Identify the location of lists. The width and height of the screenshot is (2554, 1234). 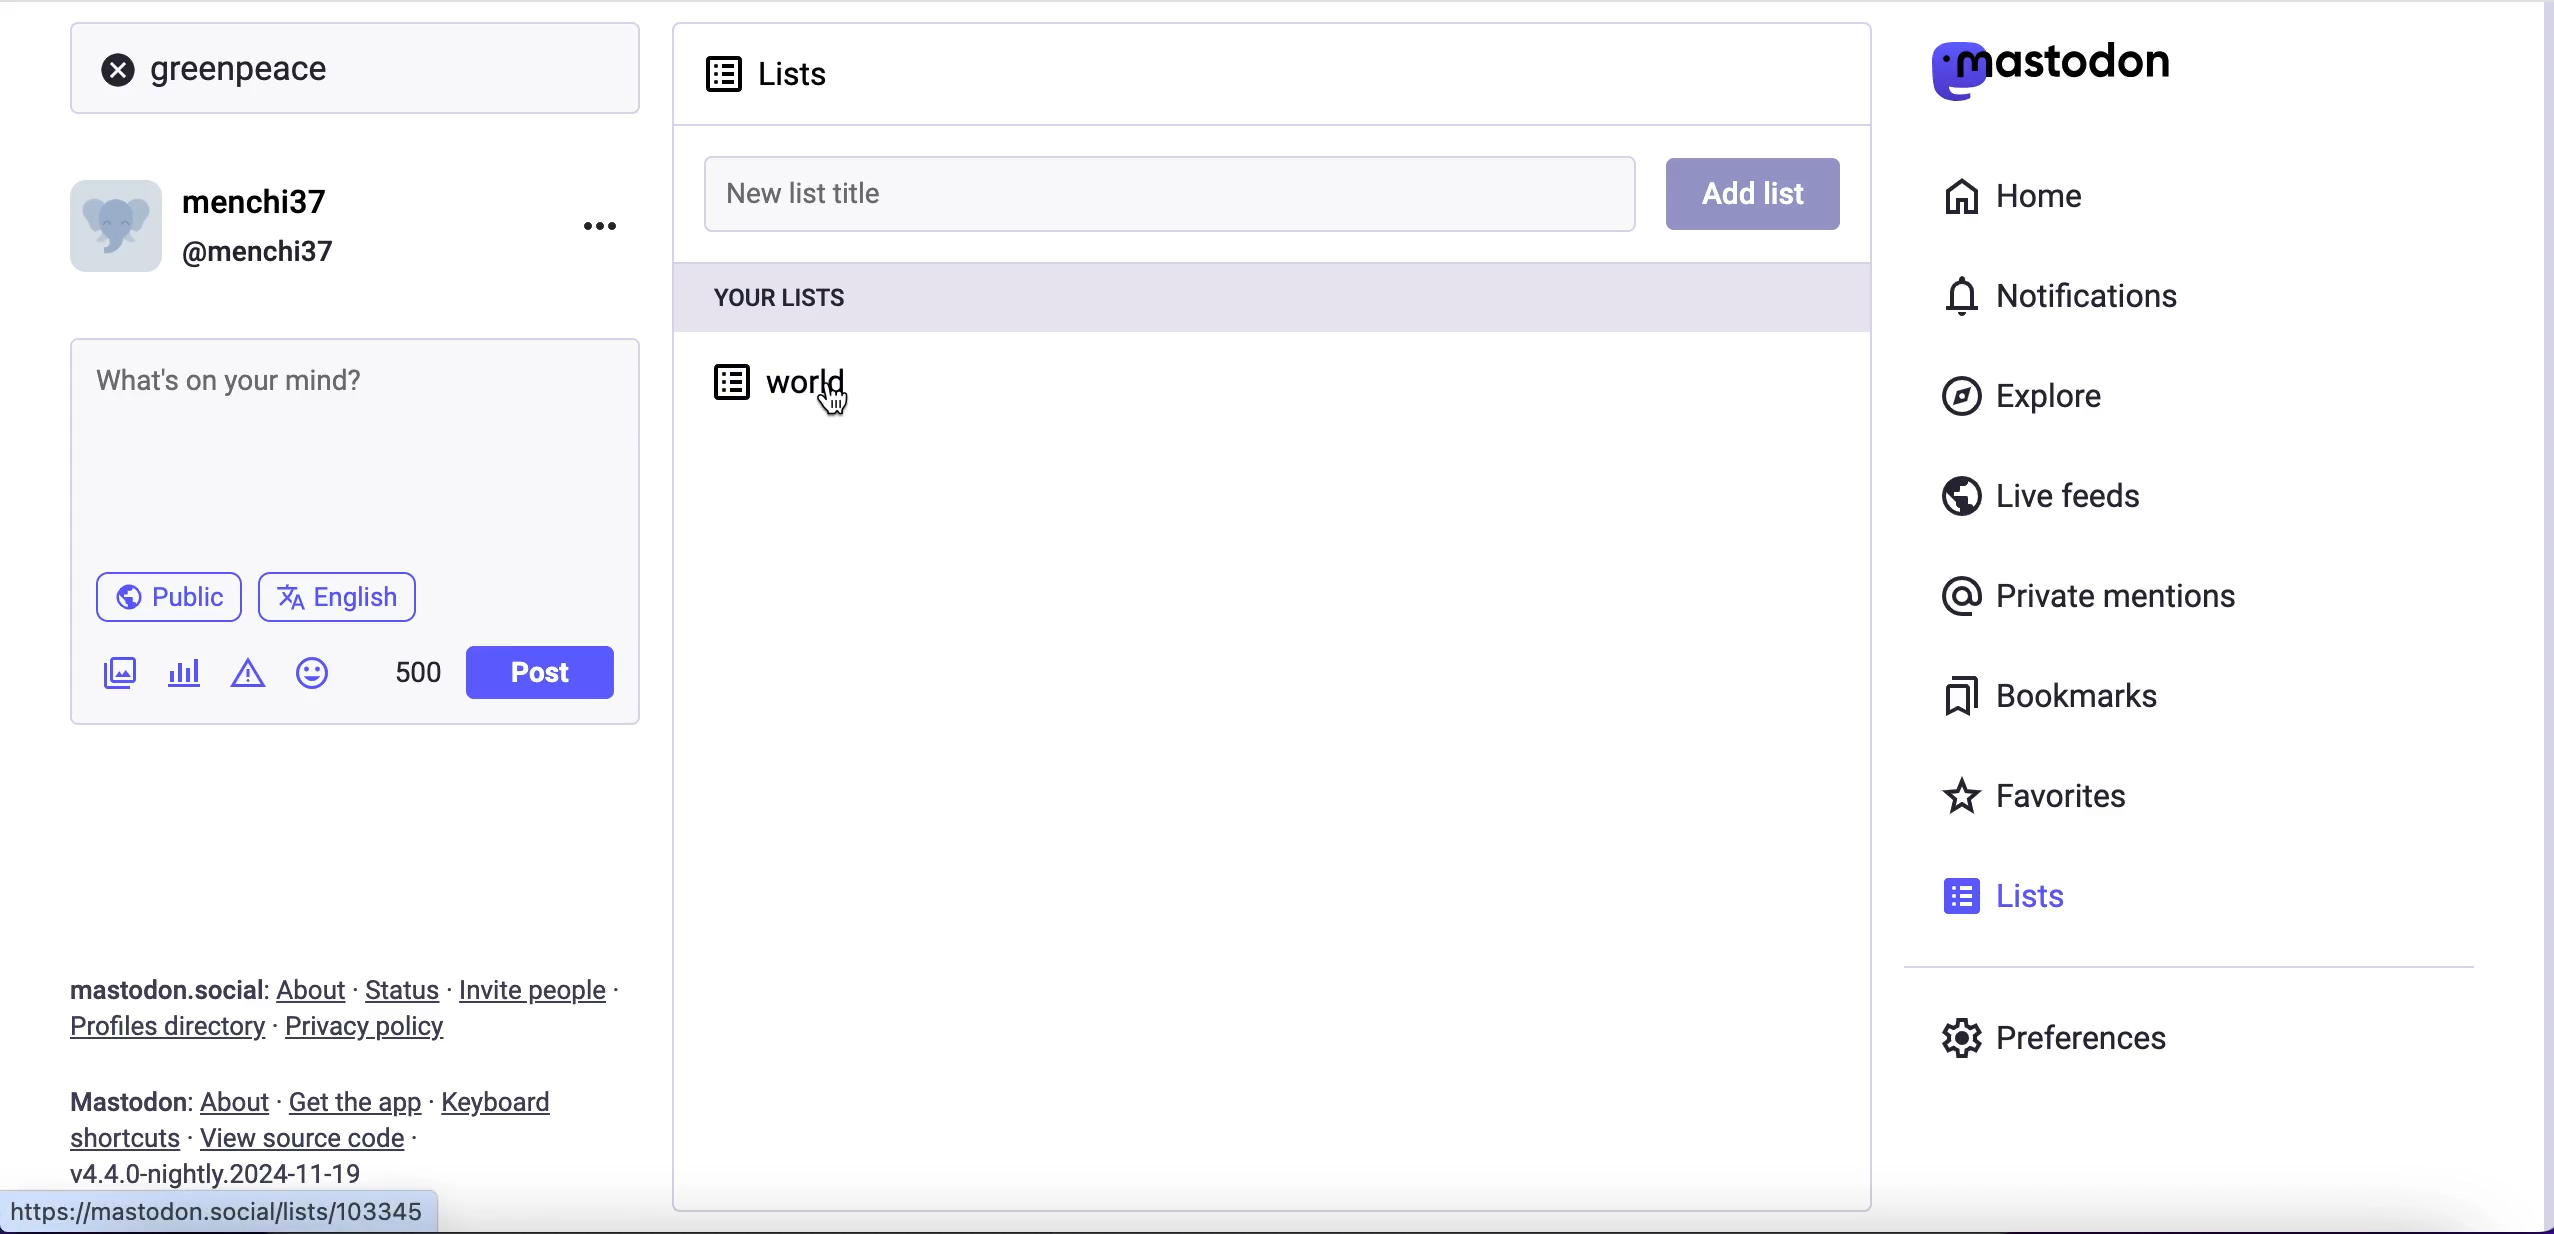
(2005, 895).